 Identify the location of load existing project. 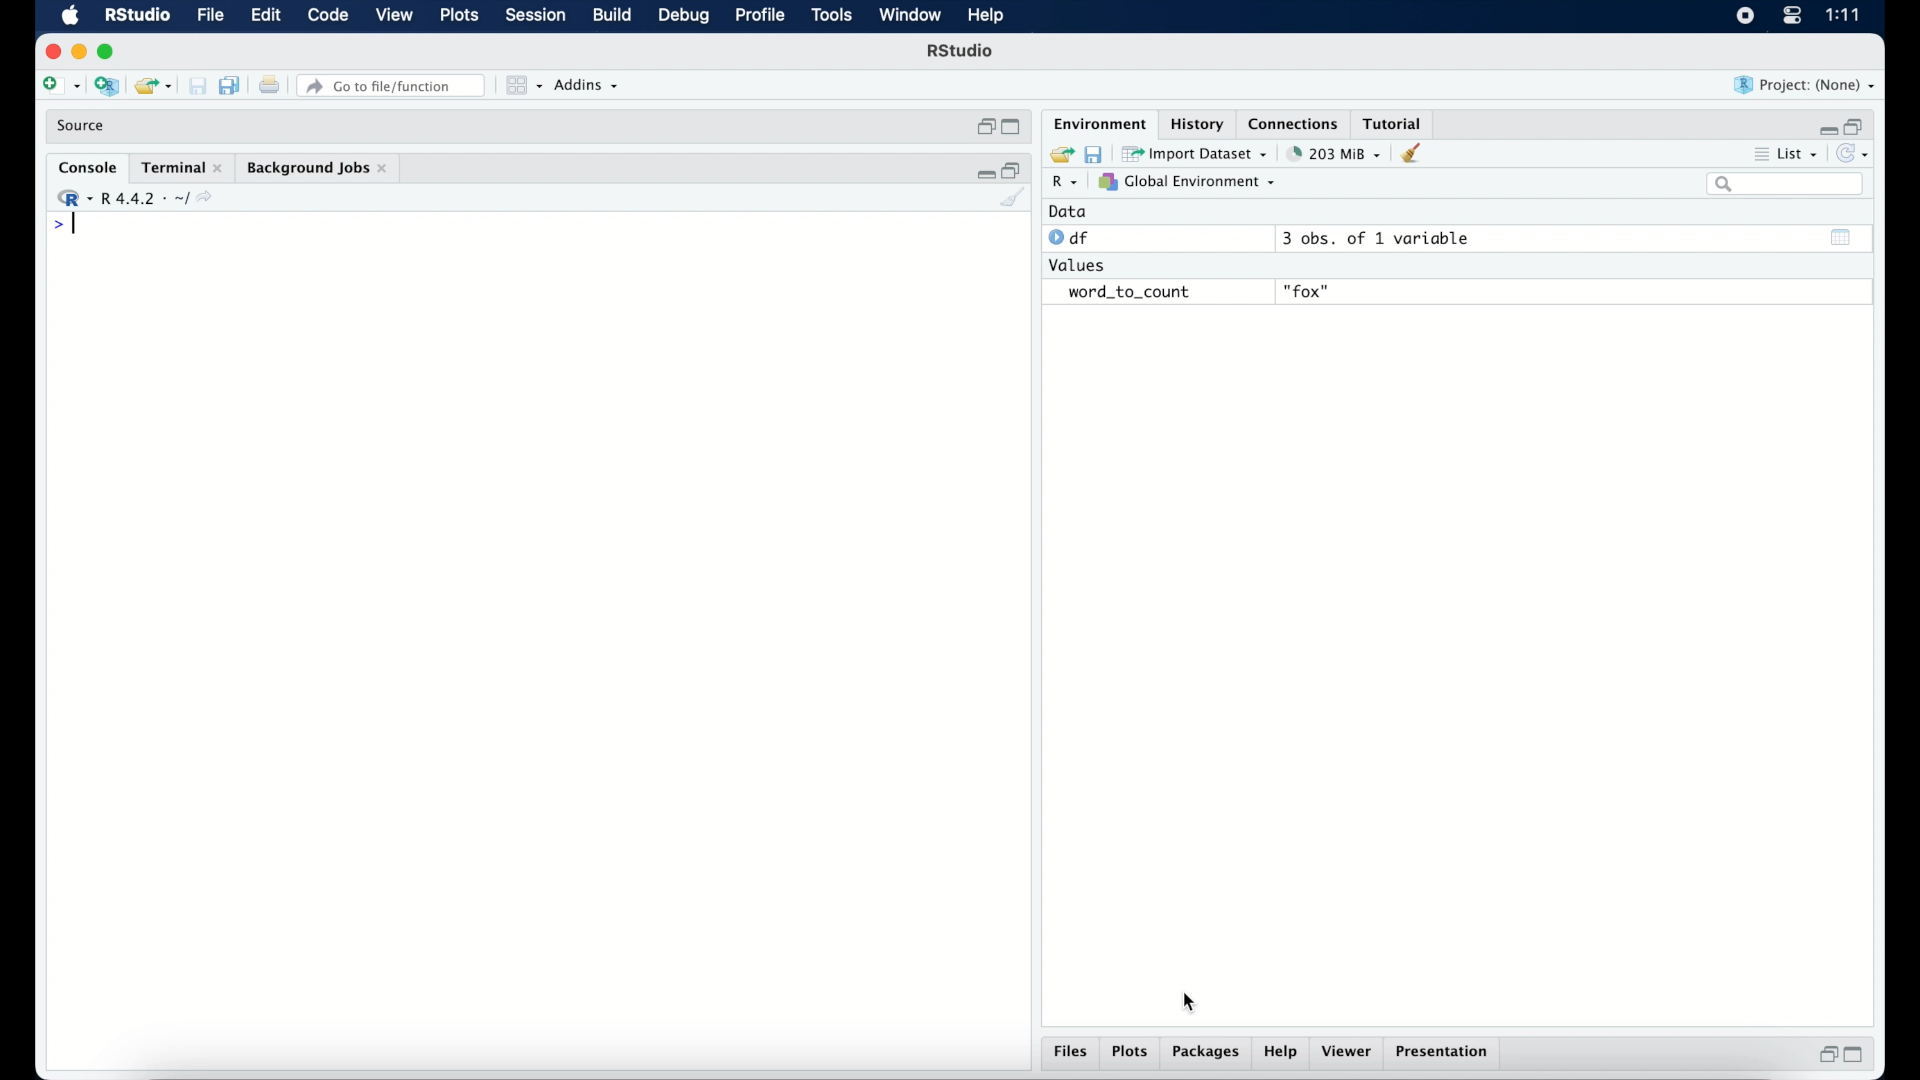
(157, 87).